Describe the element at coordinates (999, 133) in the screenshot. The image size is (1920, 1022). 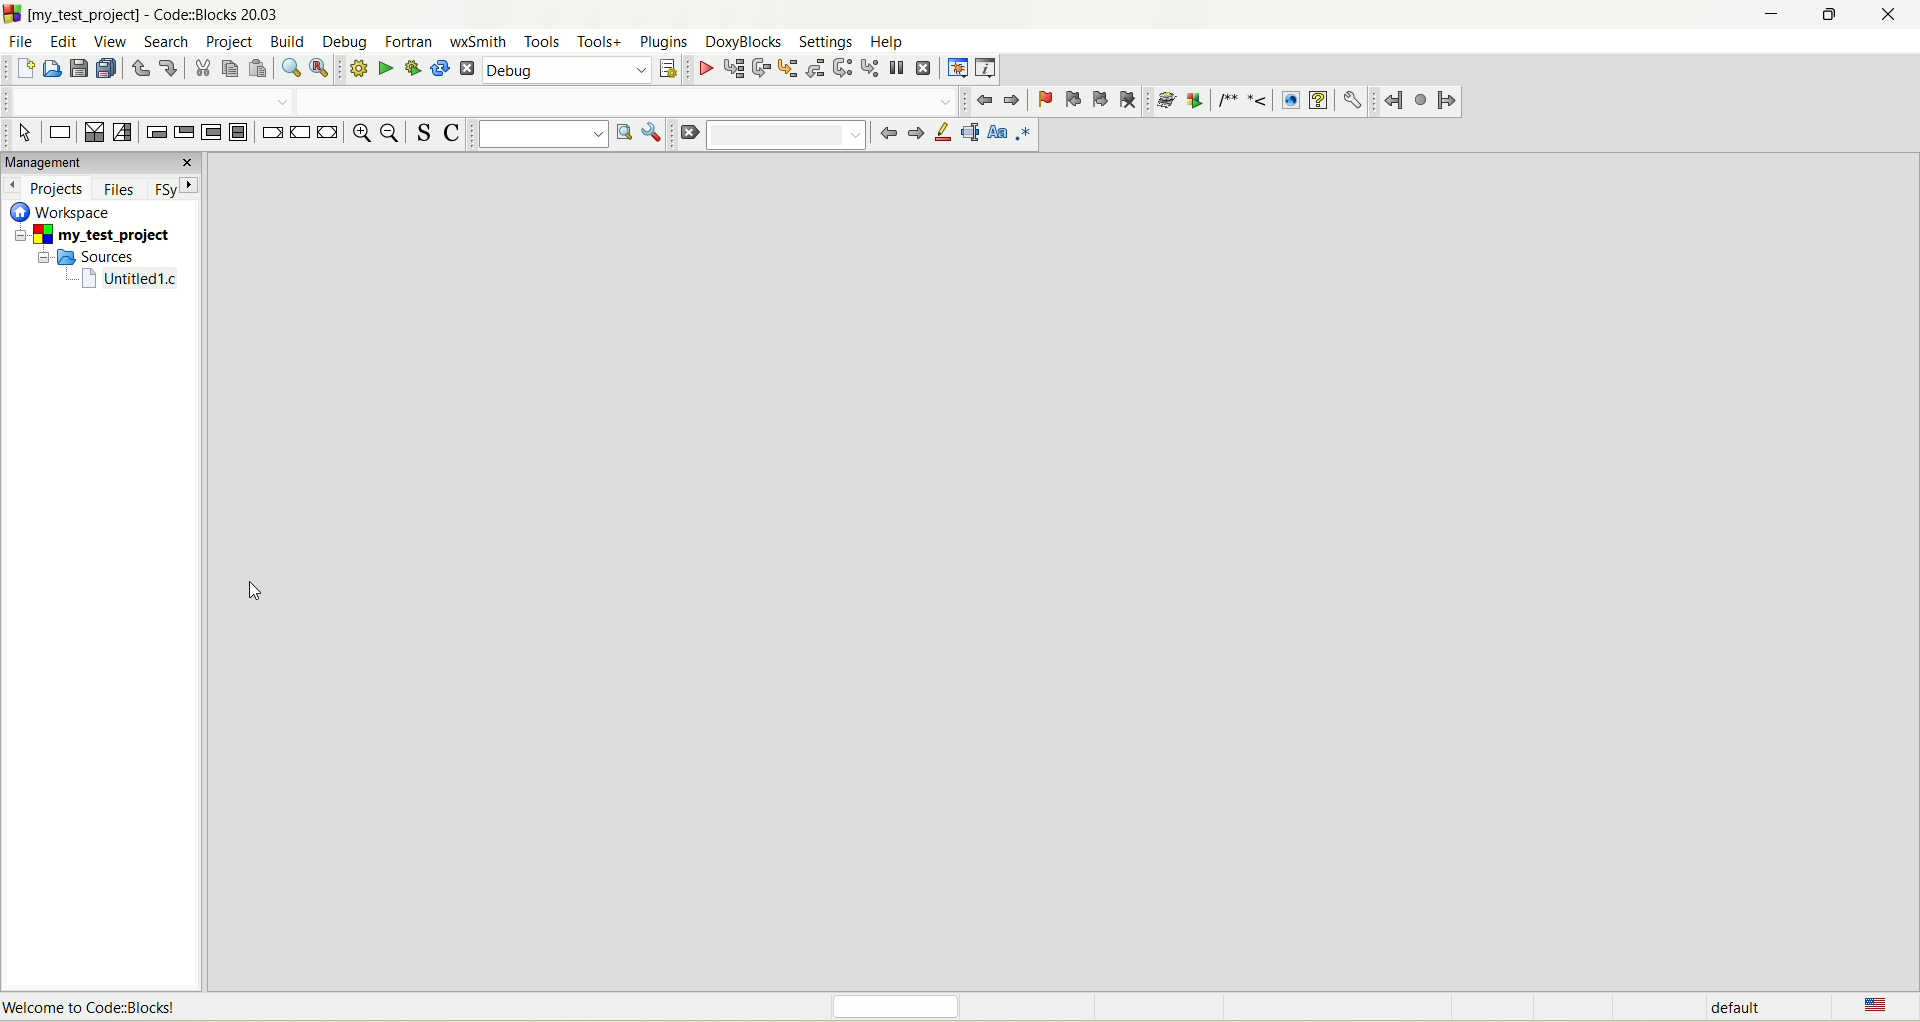
I see `match case` at that location.